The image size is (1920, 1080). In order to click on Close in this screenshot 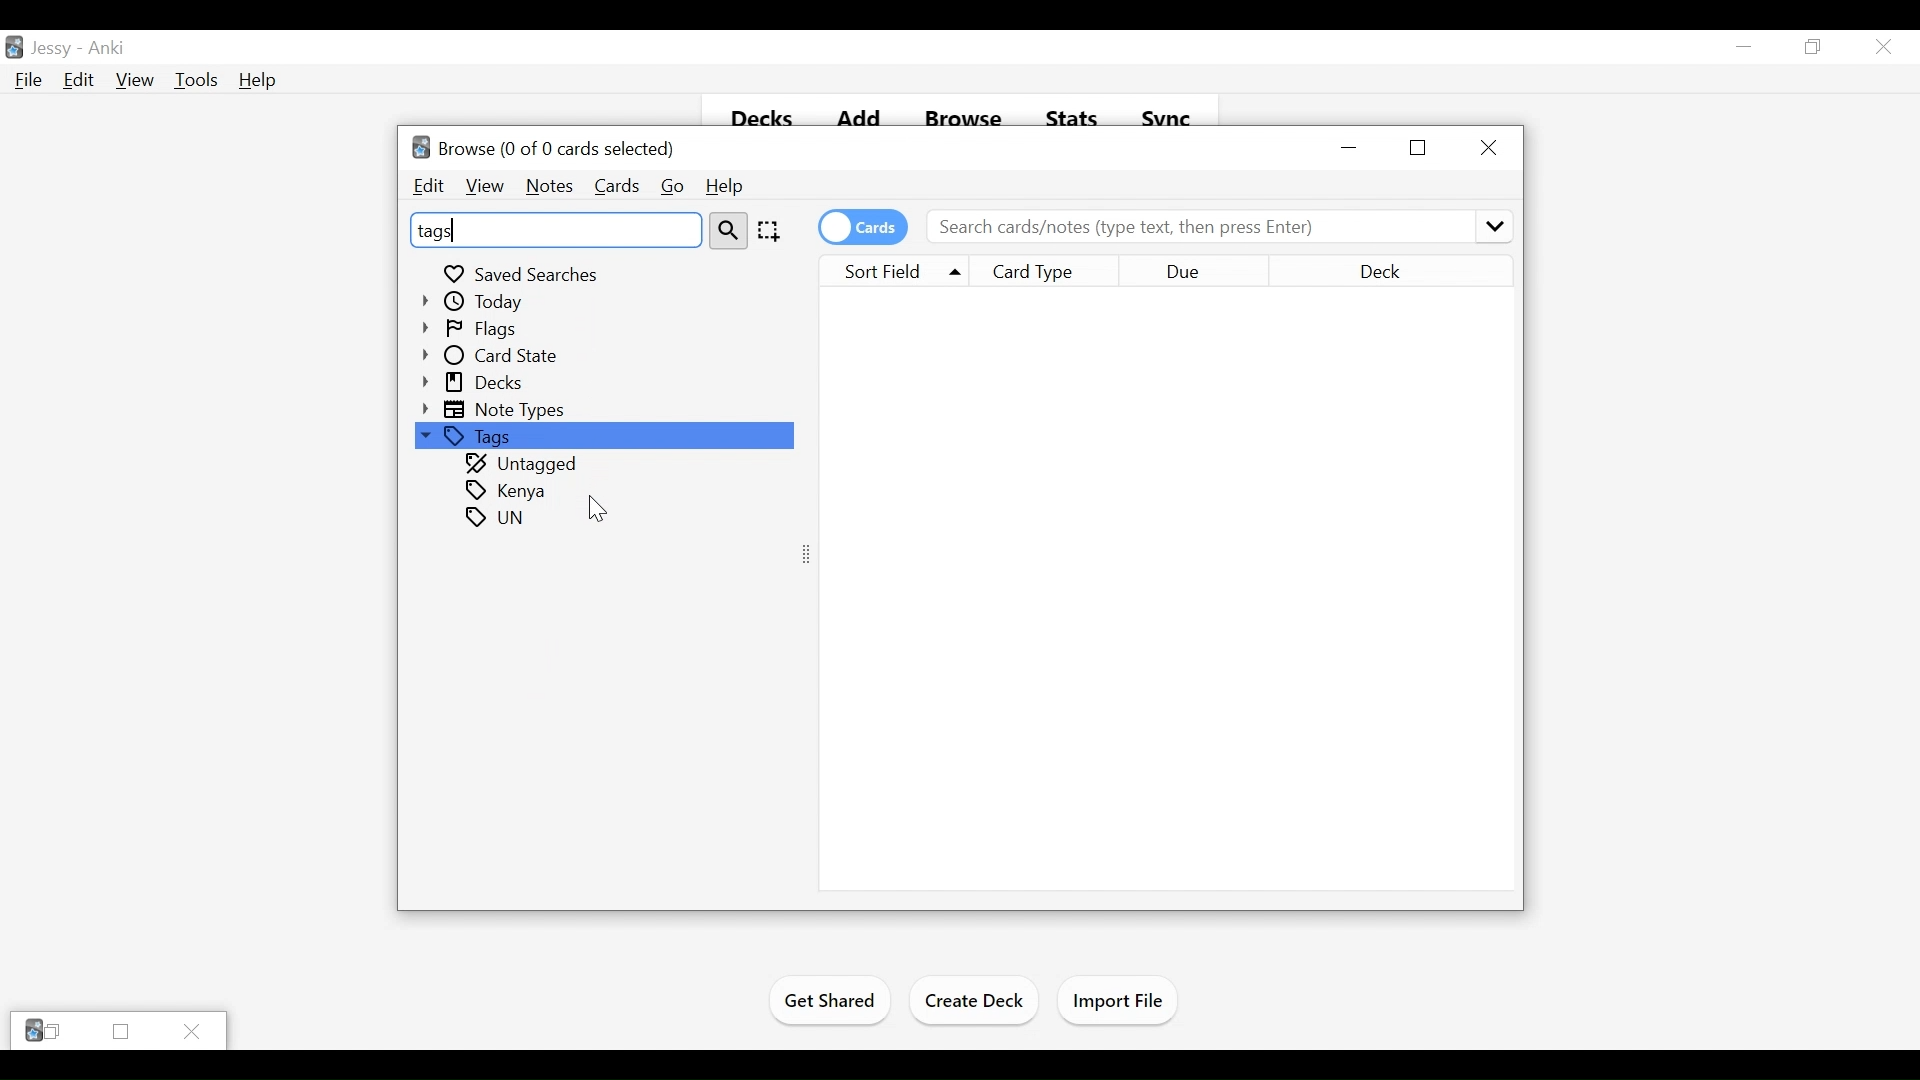, I will do `click(1881, 47)`.